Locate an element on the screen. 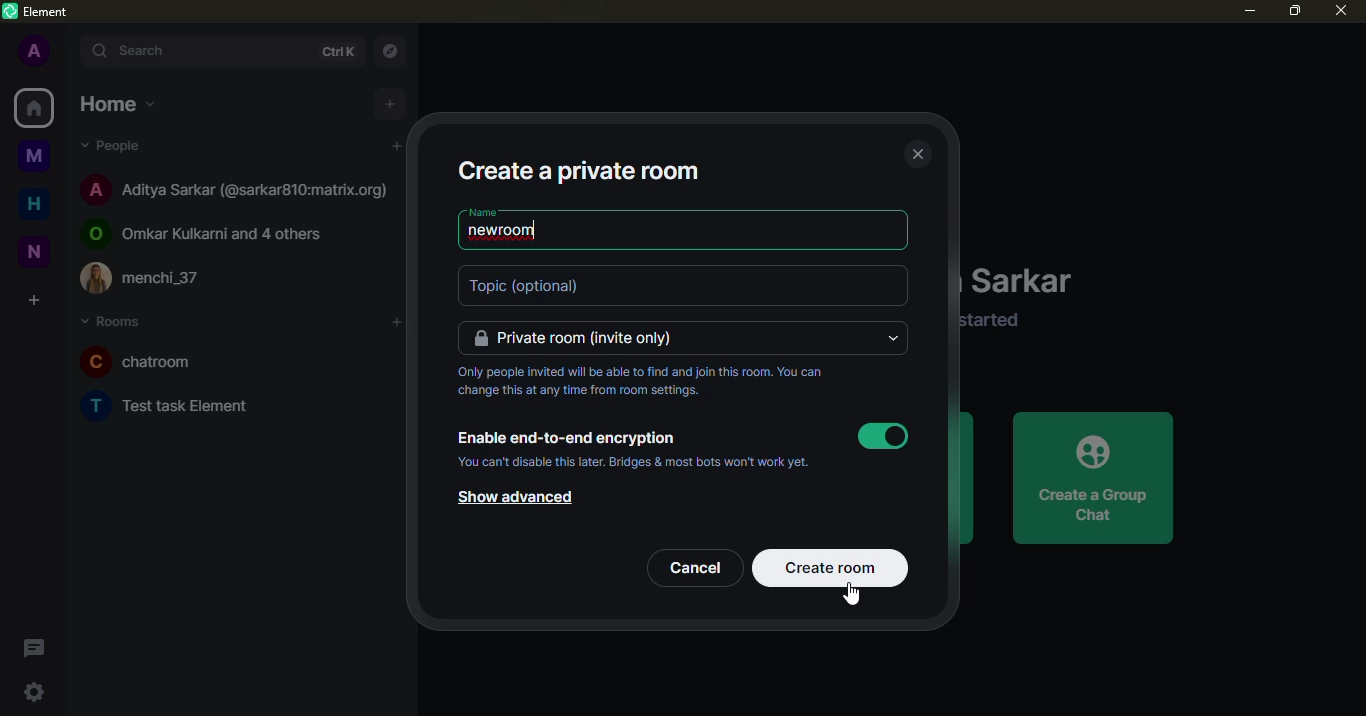  Aditya Sarkar (@sarkar810:matrix.org) is located at coordinates (236, 191).